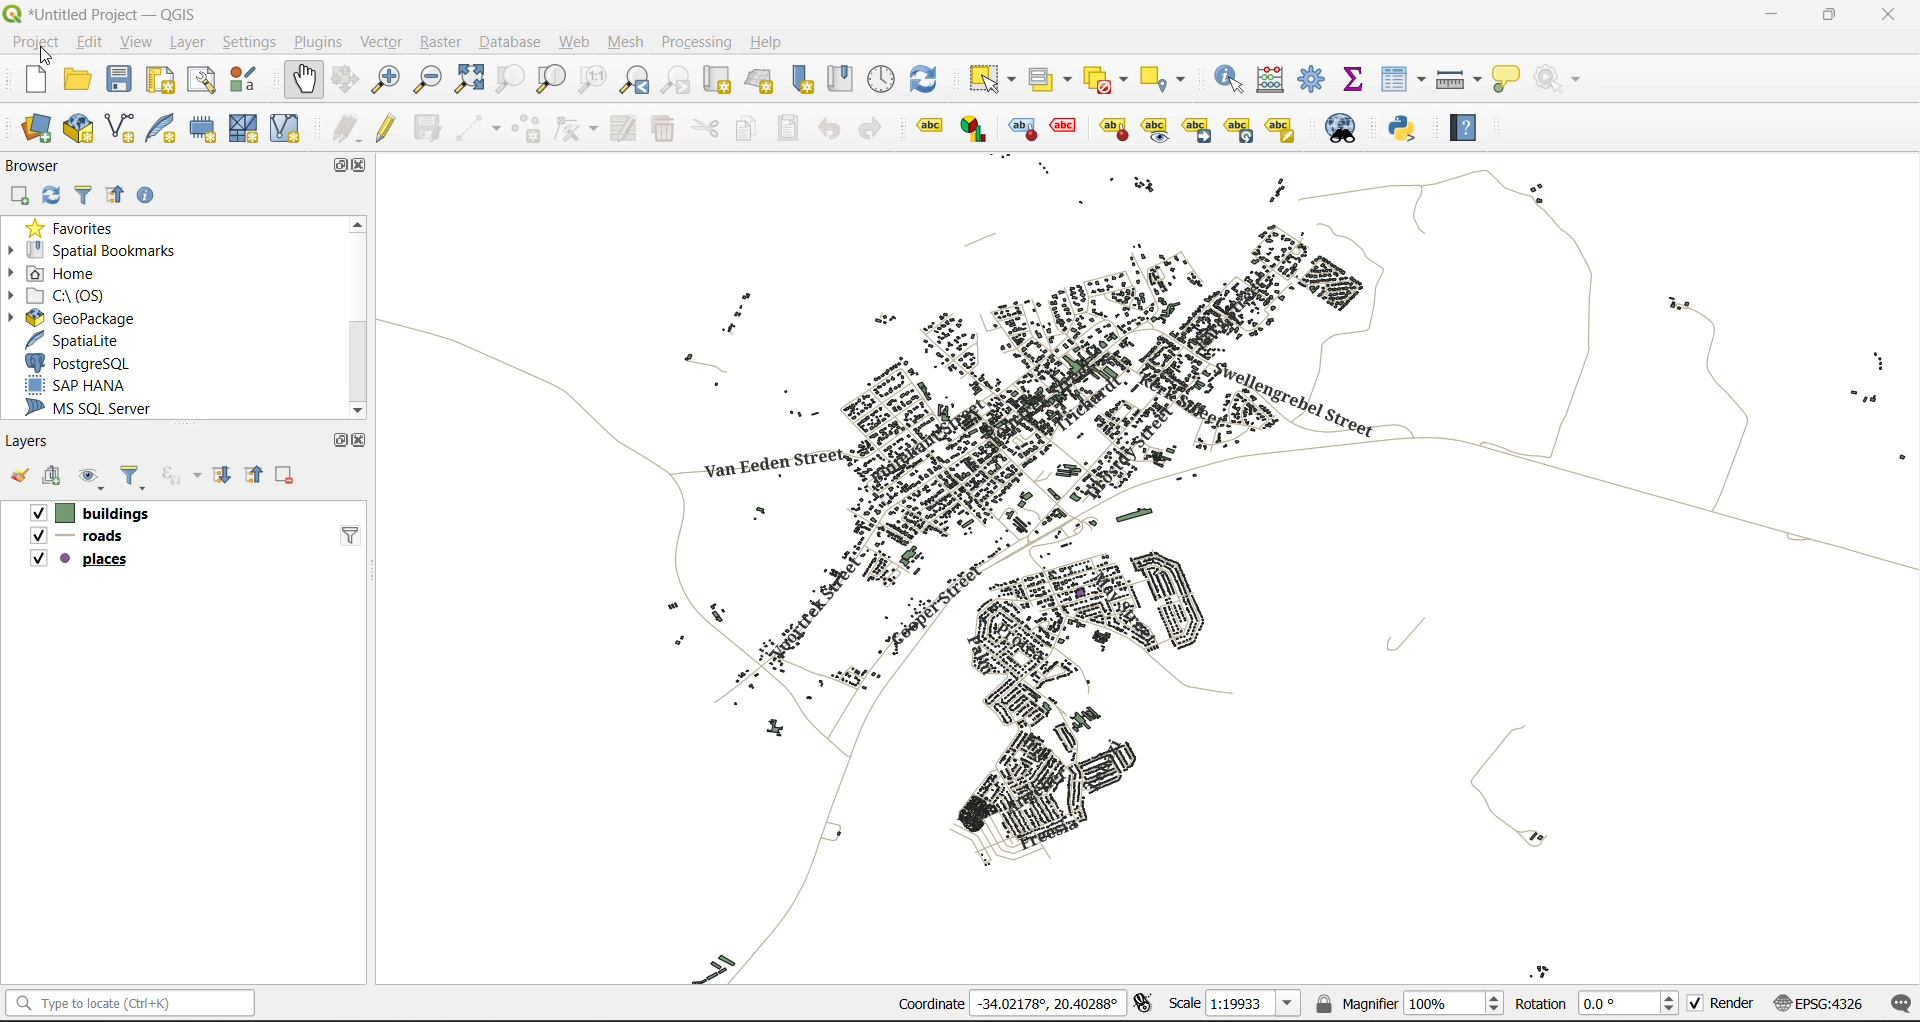 The image size is (1920, 1022). I want to click on coordinates, so click(1009, 1005).